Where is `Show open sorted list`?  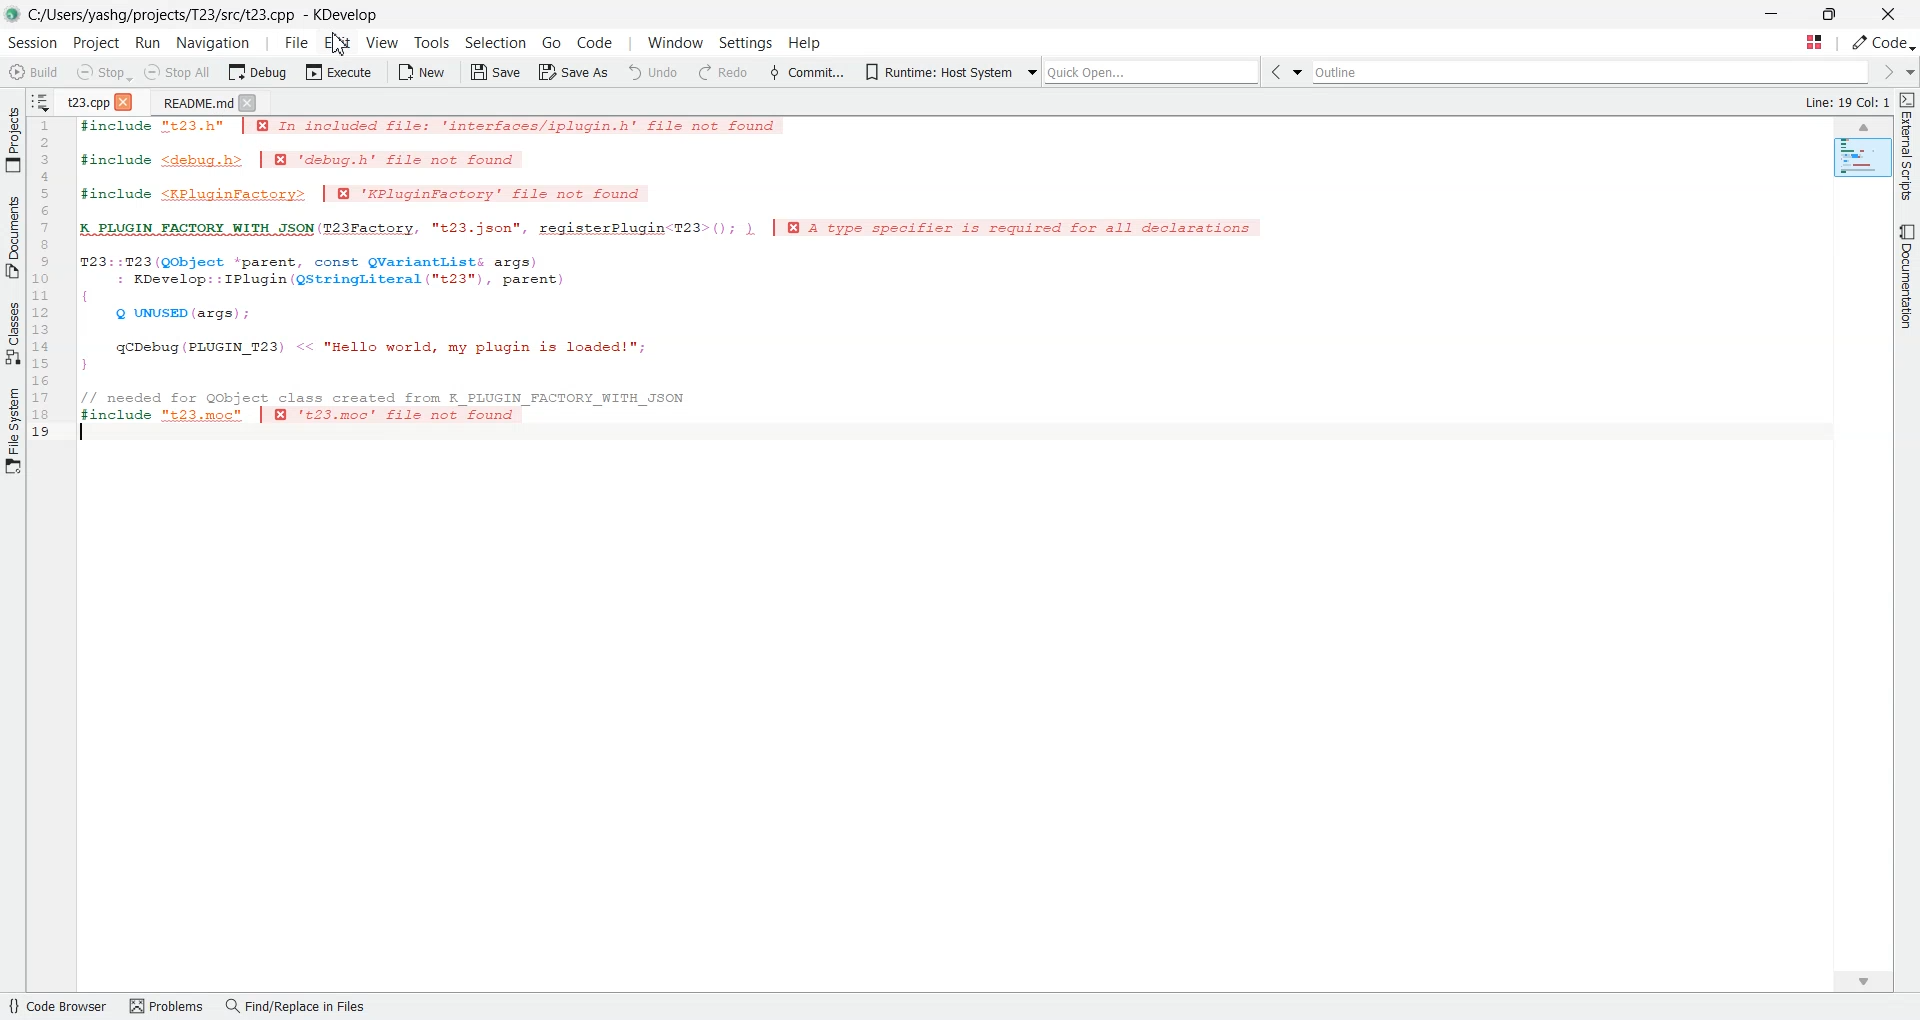 Show open sorted list is located at coordinates (41, 100).